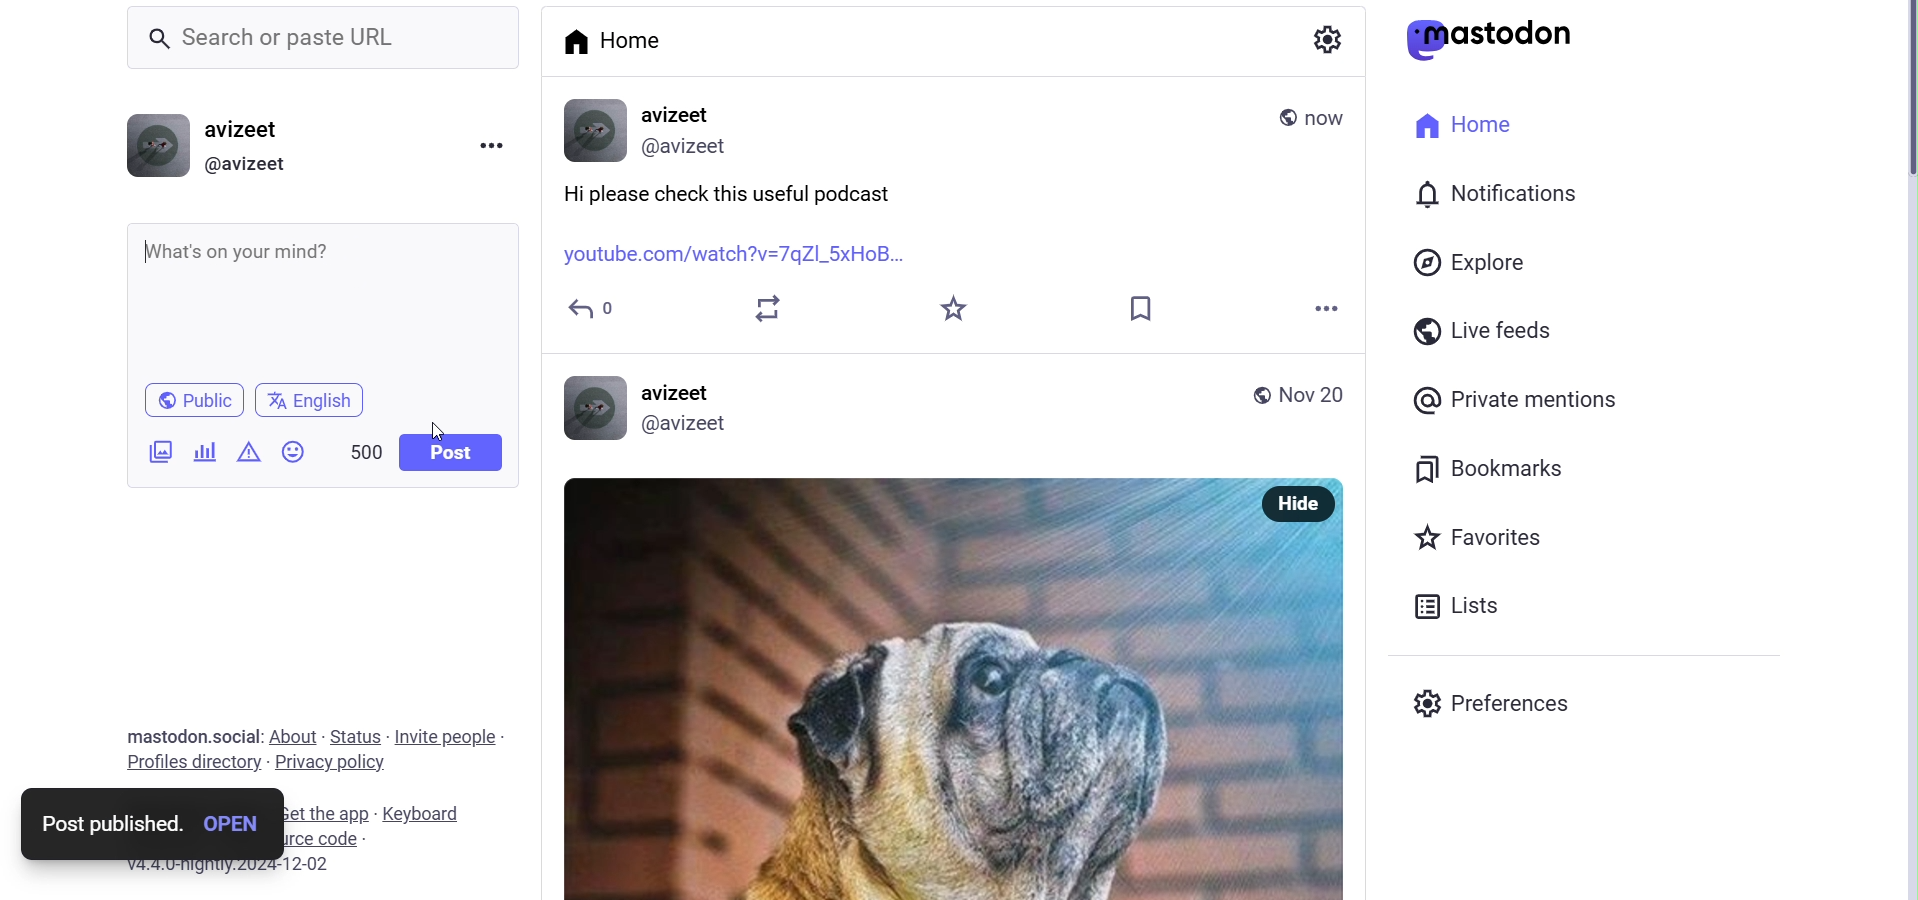  What do you see at coordinates (1328, 44) in the screenshot?
I see `setting` at bounding box center [1328, 44].